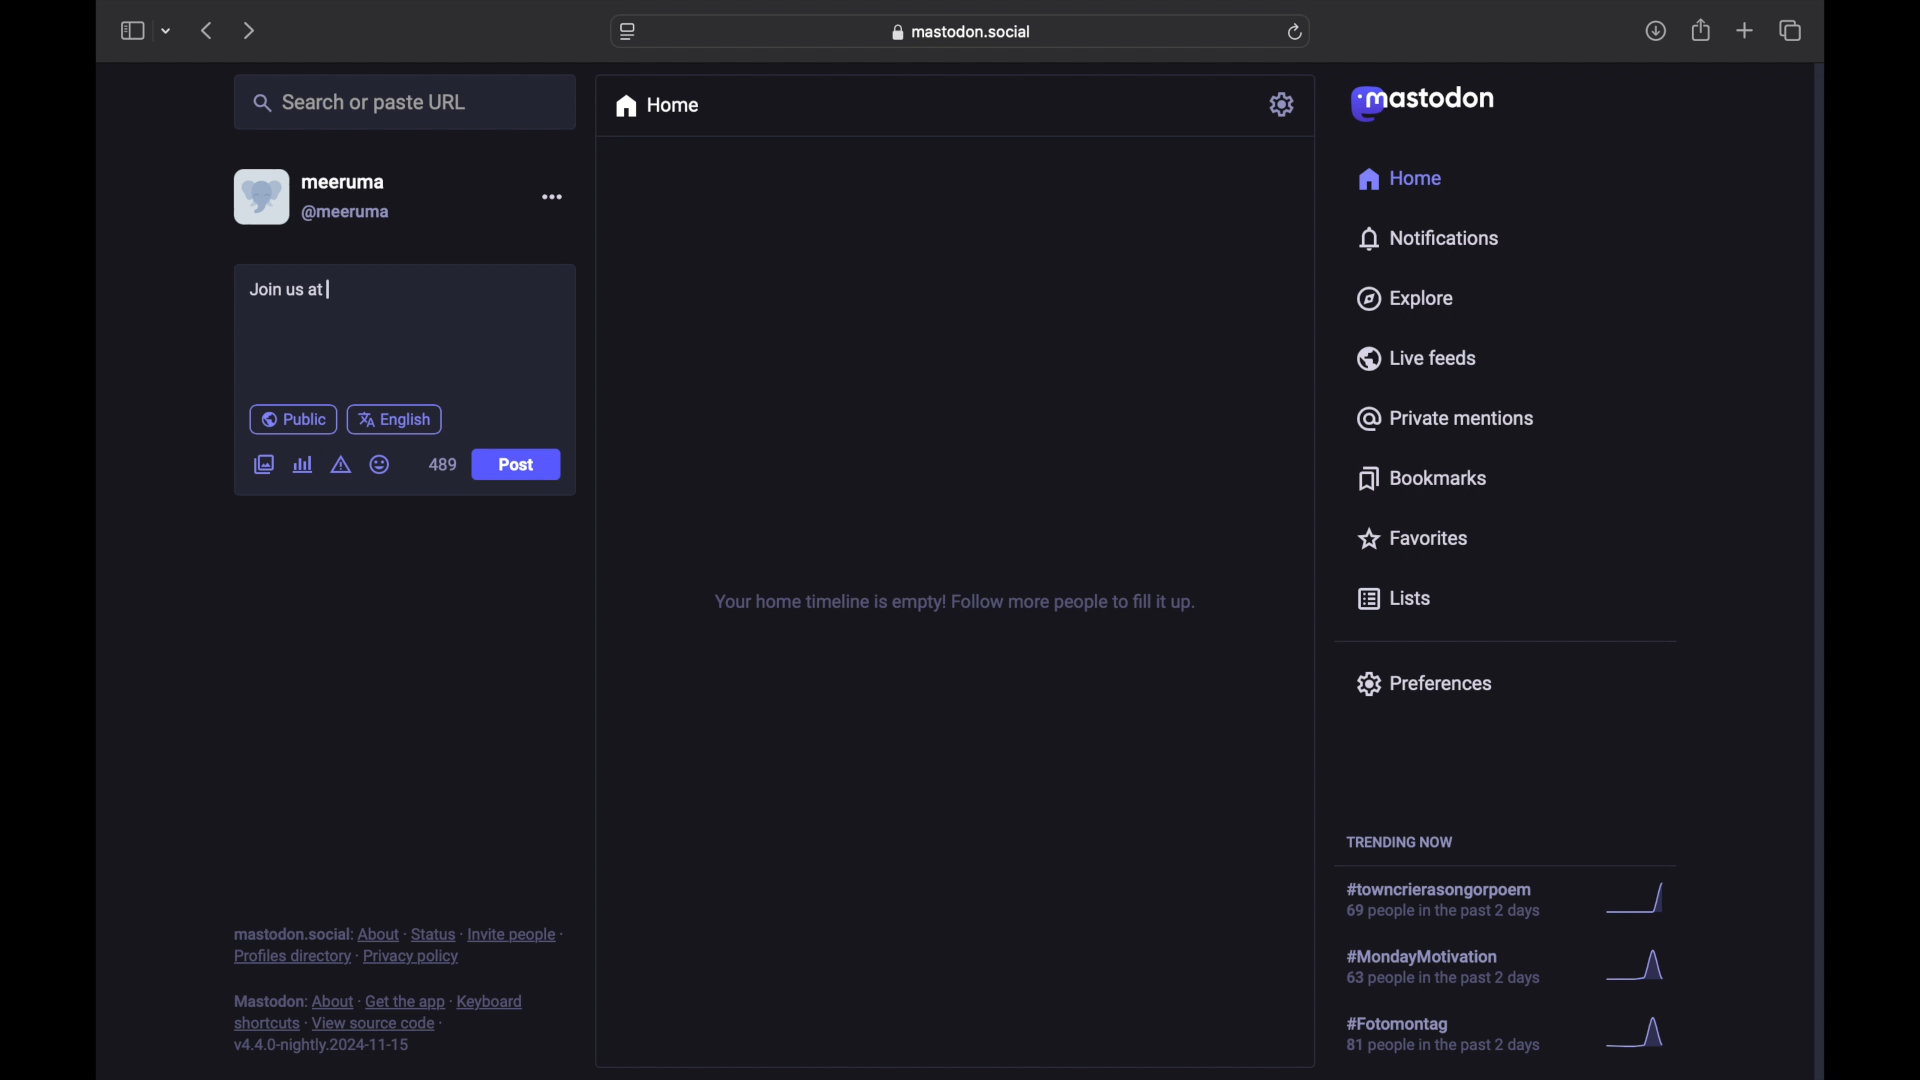 Image resolution: width=1920 pixels, height=1080 pixels. Describe the element at coordinates (206, 30) in the screenshot. I see `previous` at that location.